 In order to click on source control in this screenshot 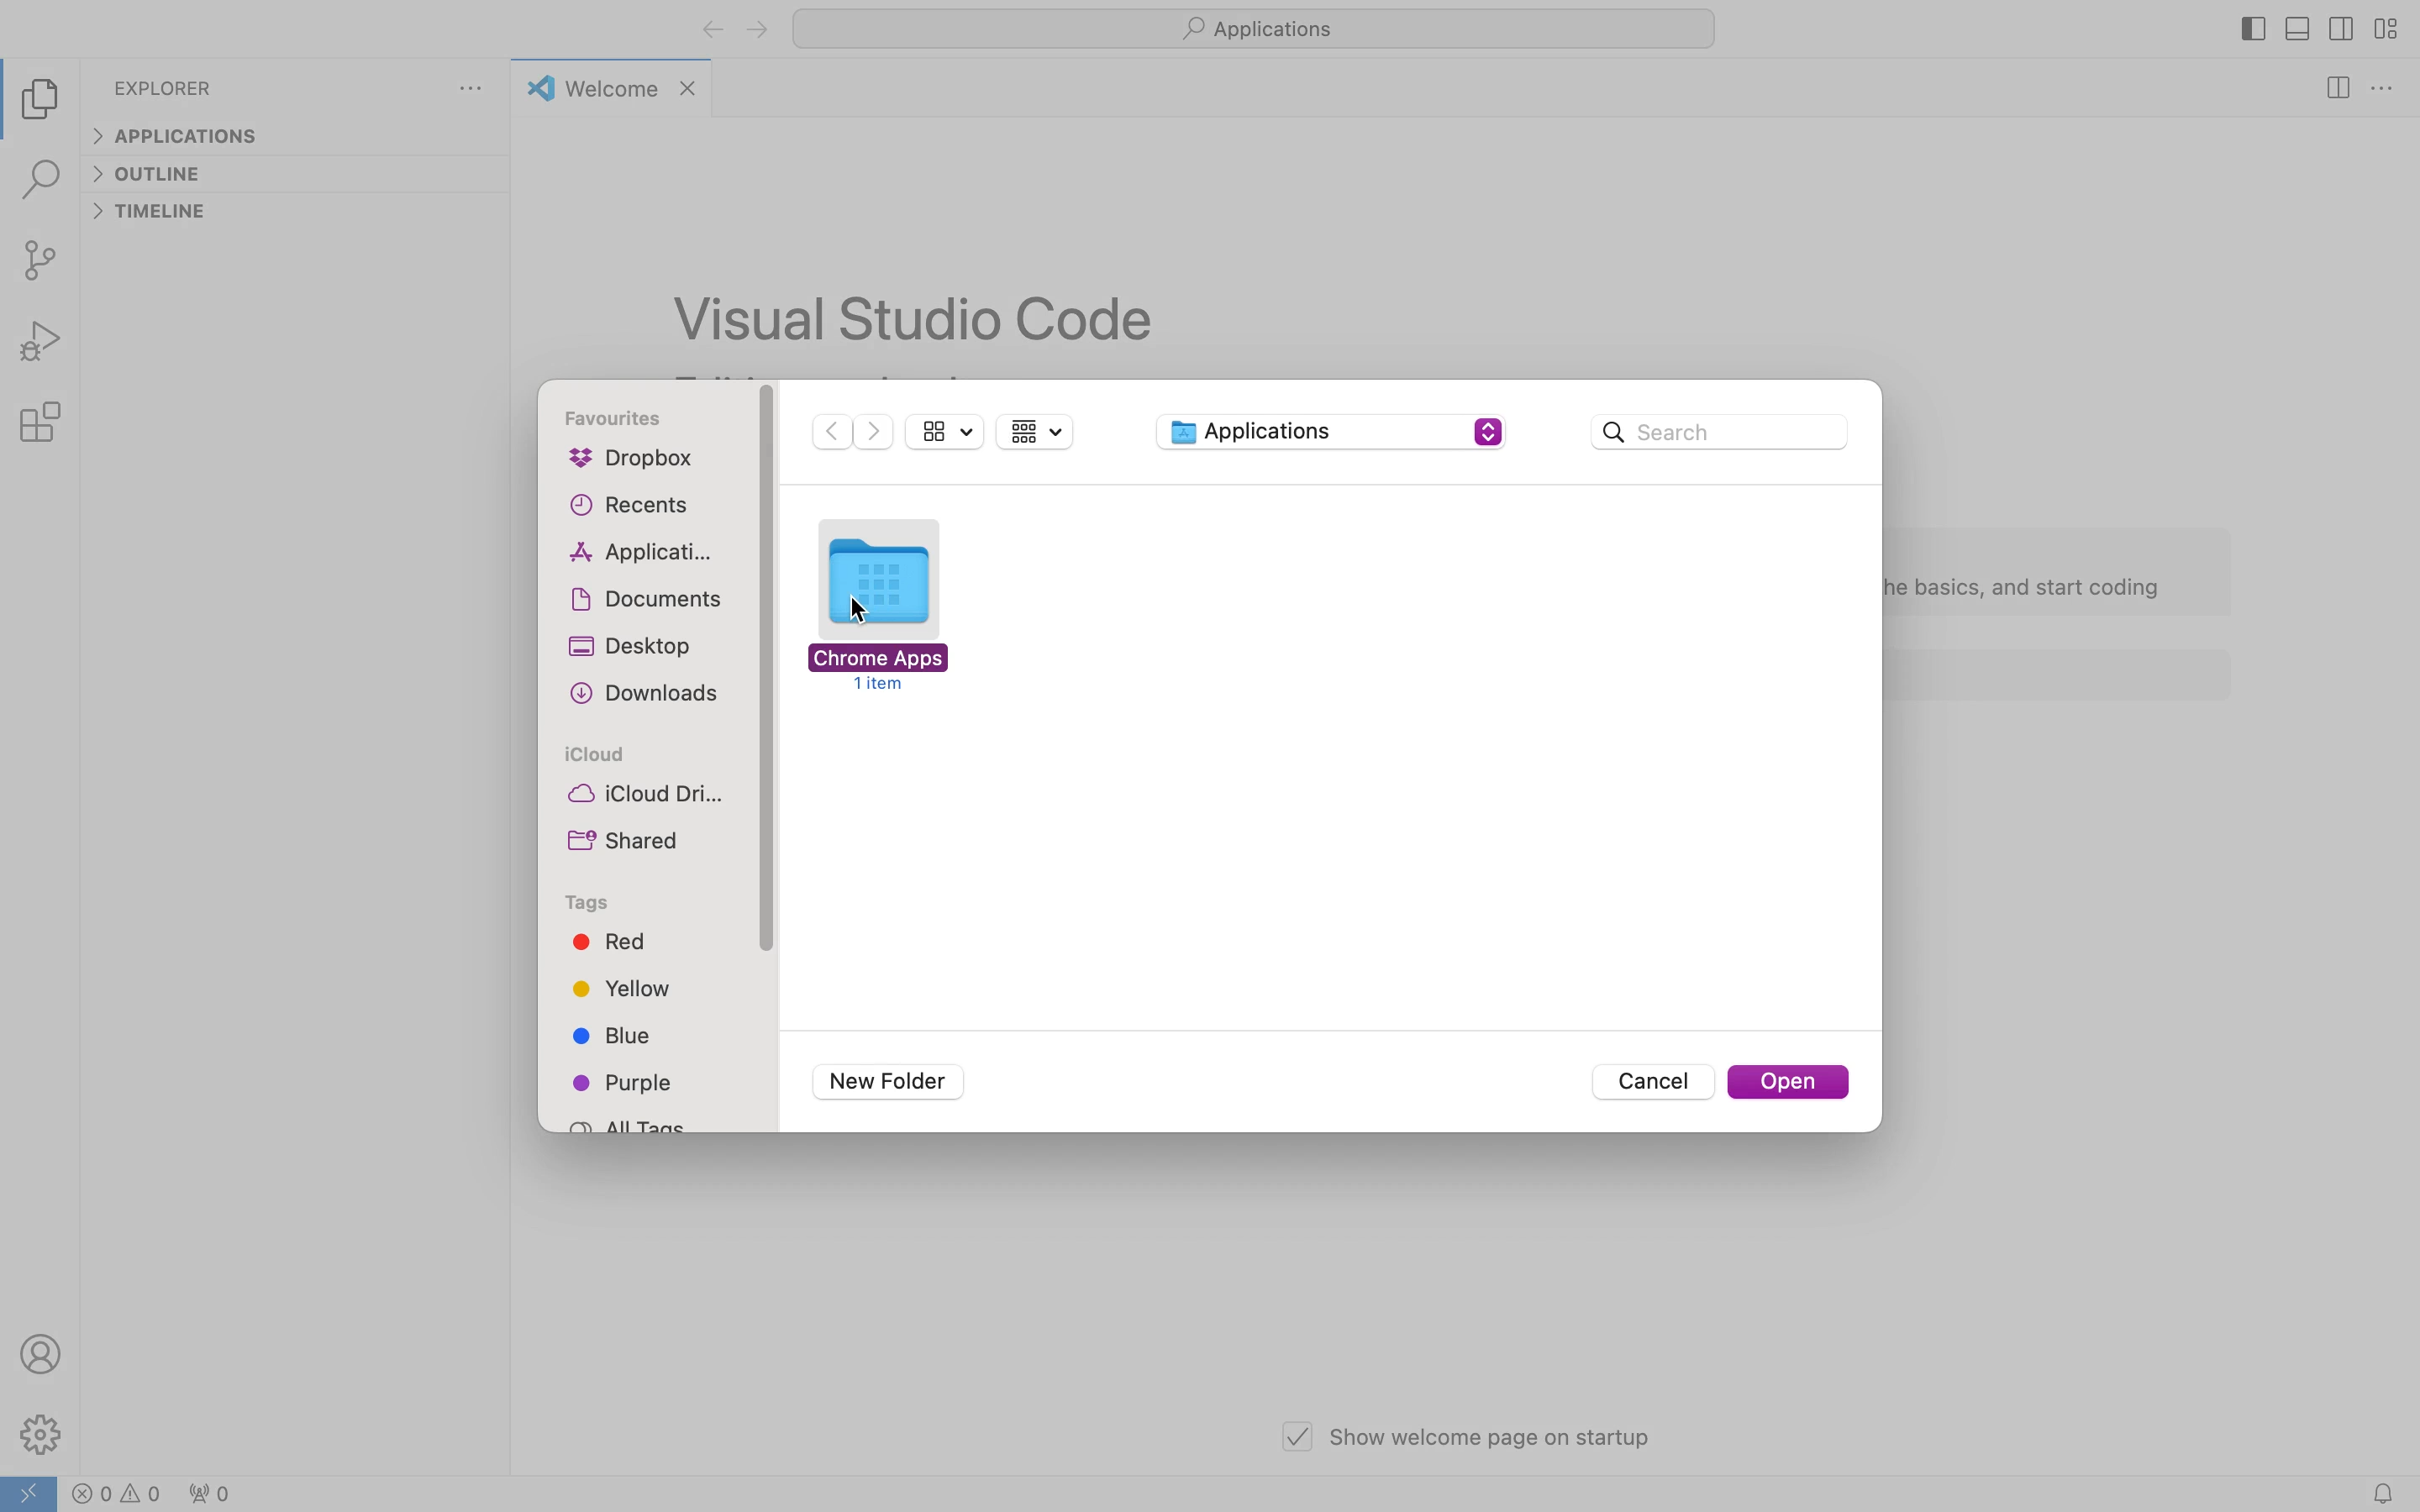, I will do `click(46, 260)`.